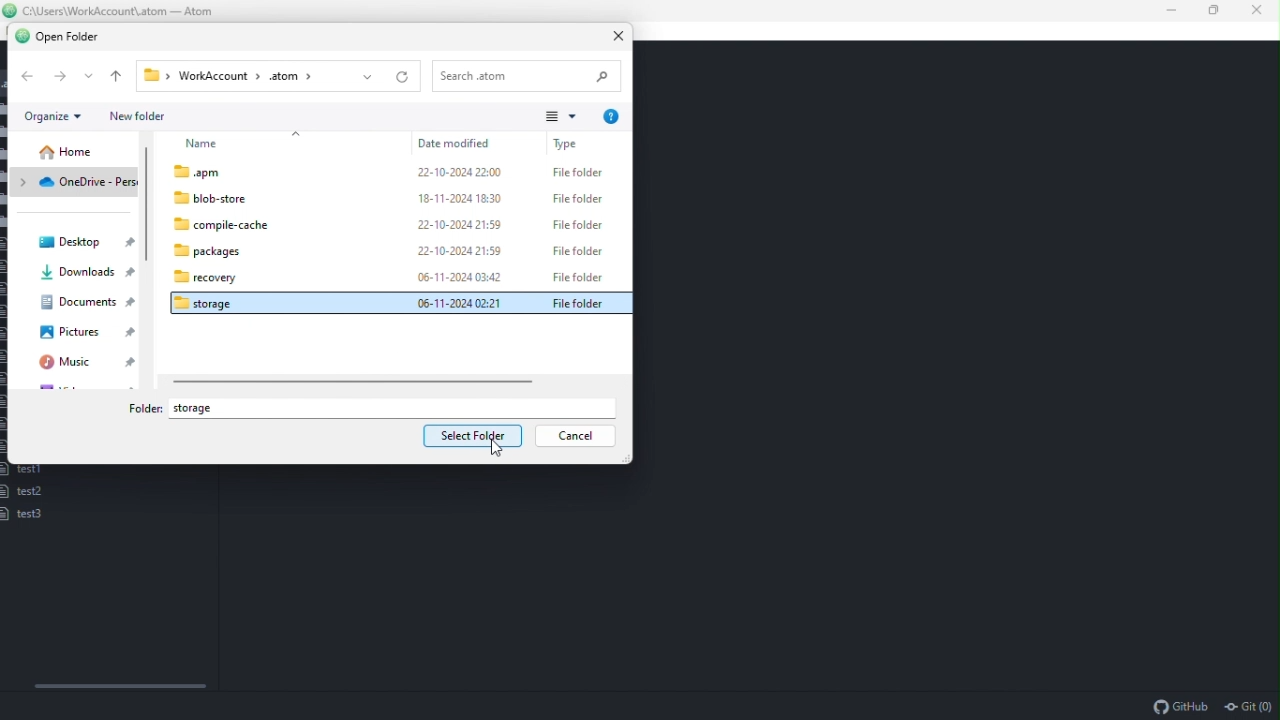  I want to click on Date modified, so click(464, 143).